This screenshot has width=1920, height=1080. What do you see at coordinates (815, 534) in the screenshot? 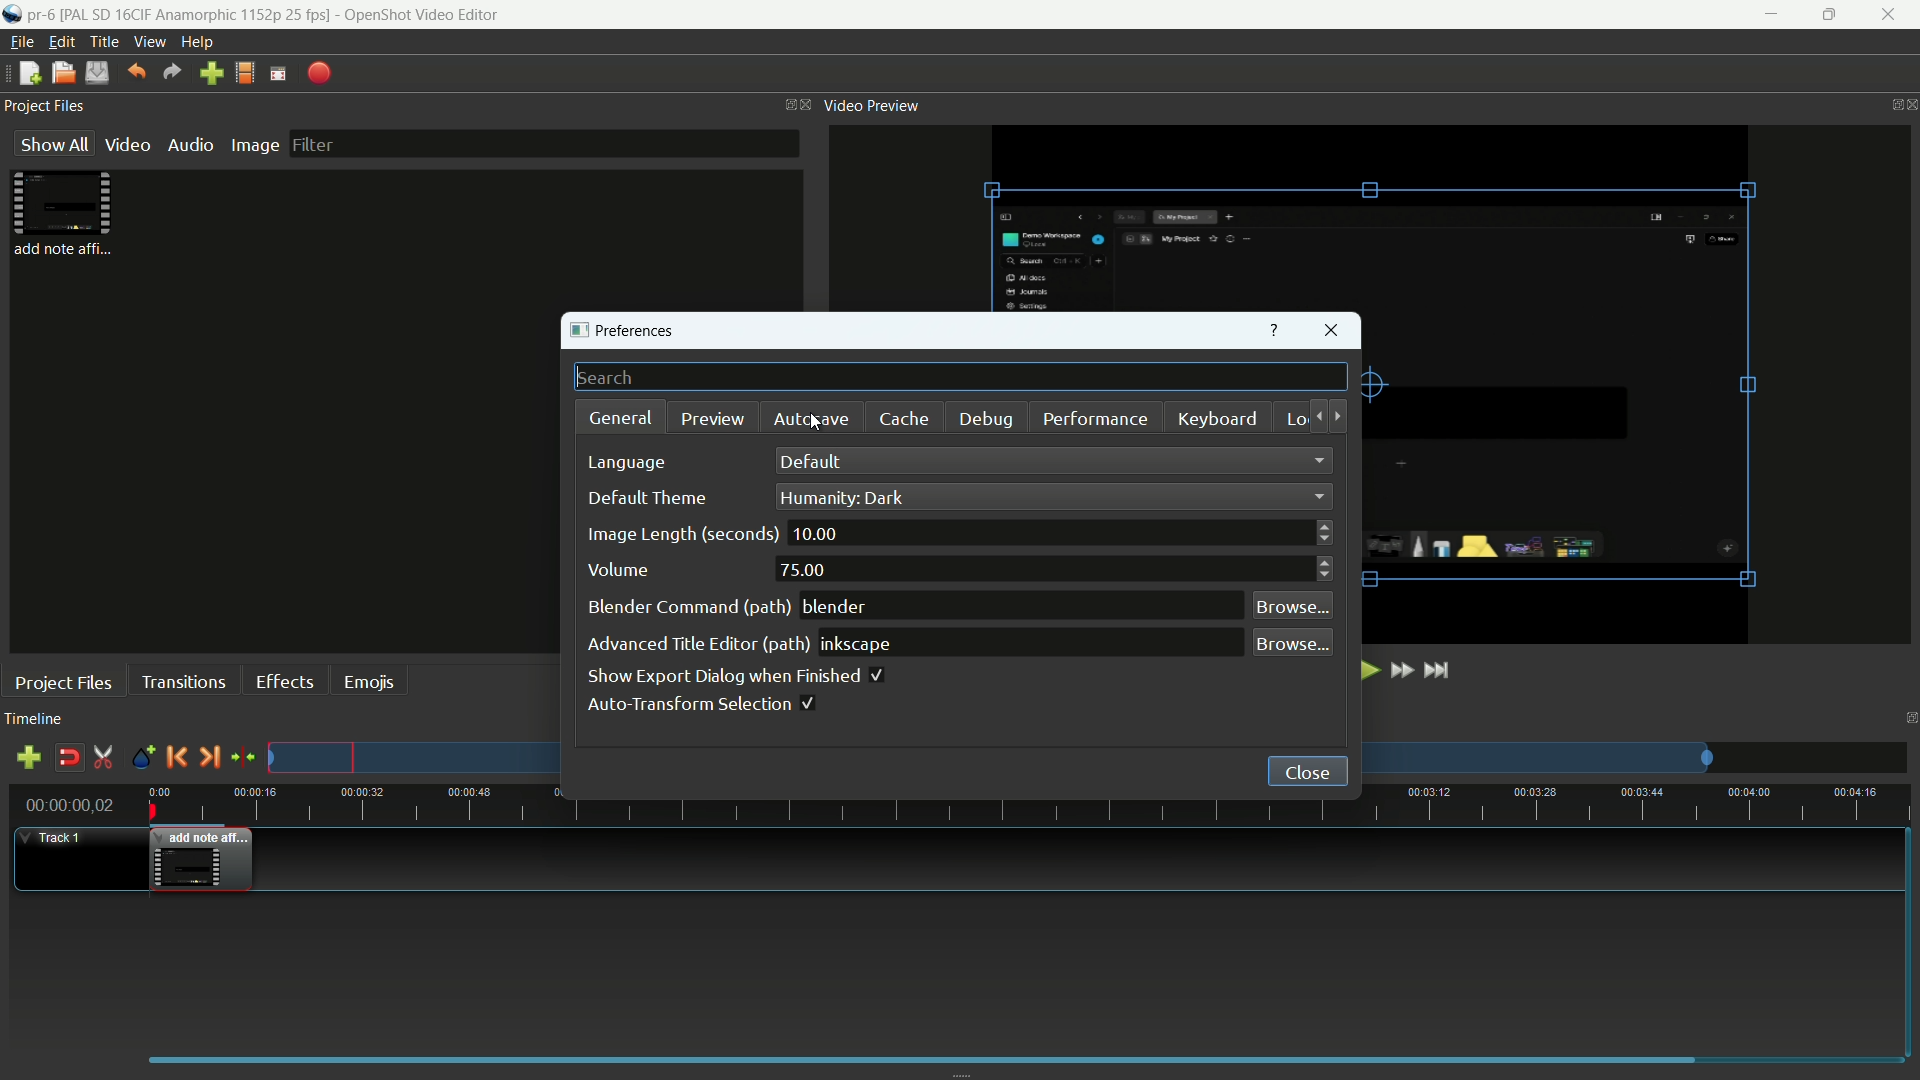
I see `10.00` at bounding box center [815, 534].